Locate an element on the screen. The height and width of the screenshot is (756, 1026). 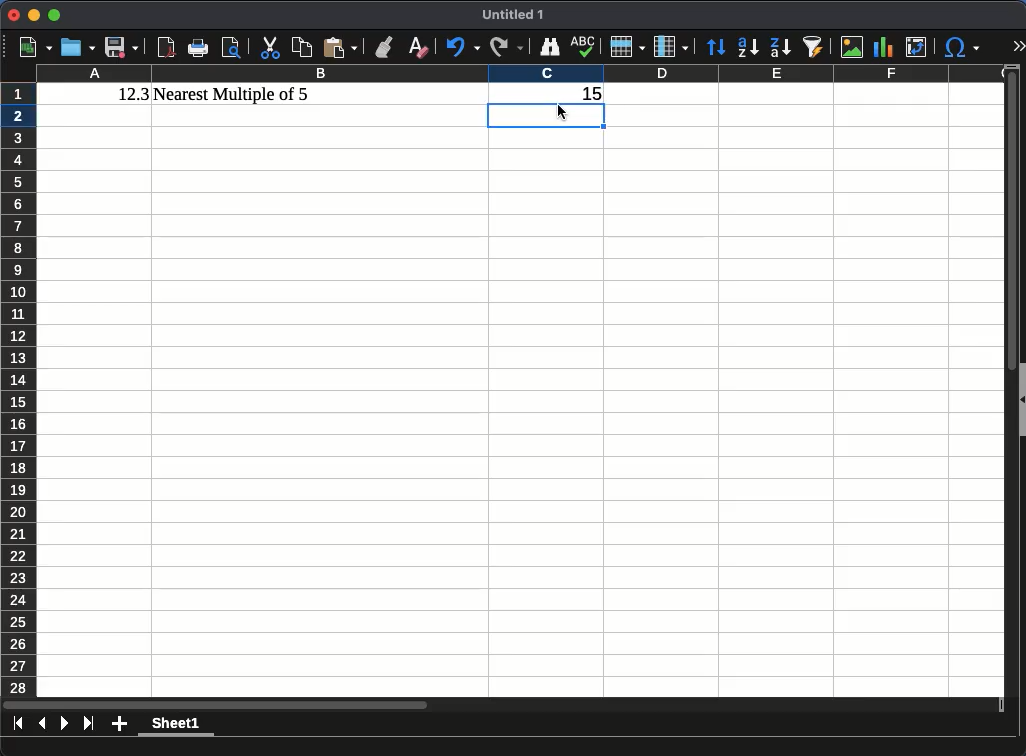
redo is located at coordinates (506, 48).